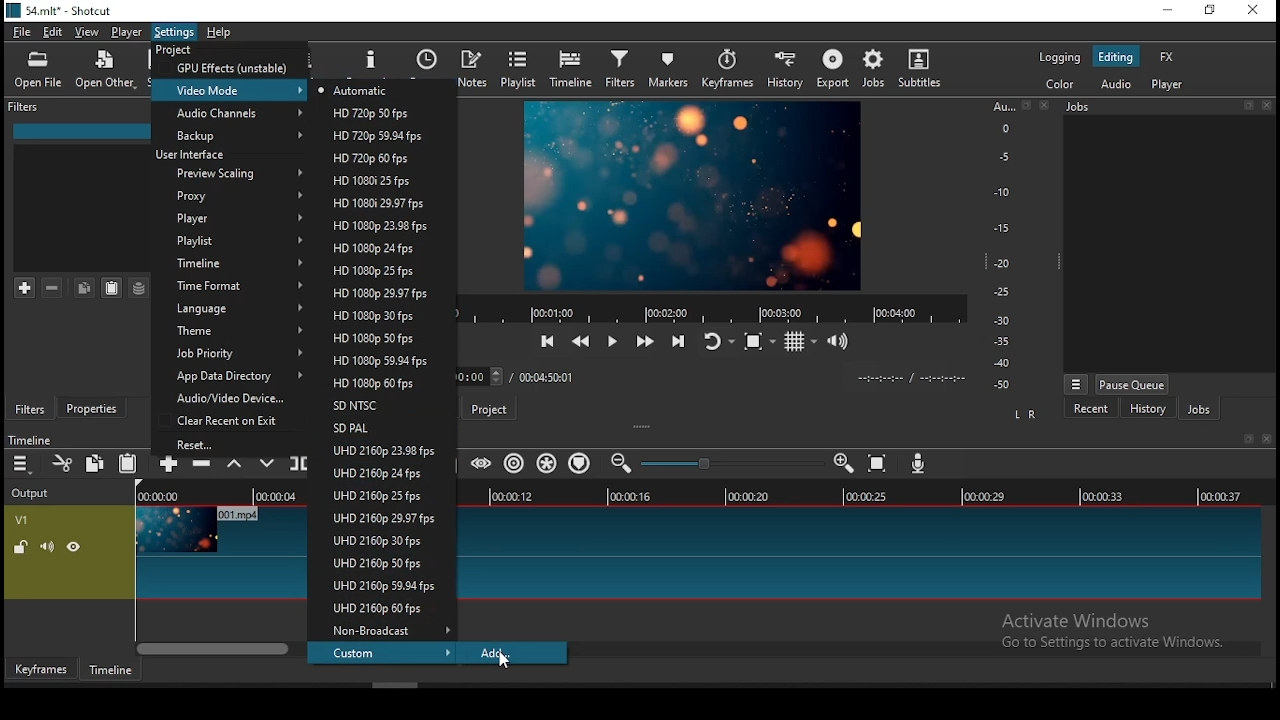 The image size is (1280, 720). What do you see at coordinates (427, 63) in the screenshot?
I see `recent` at bounding box center [427, 63].